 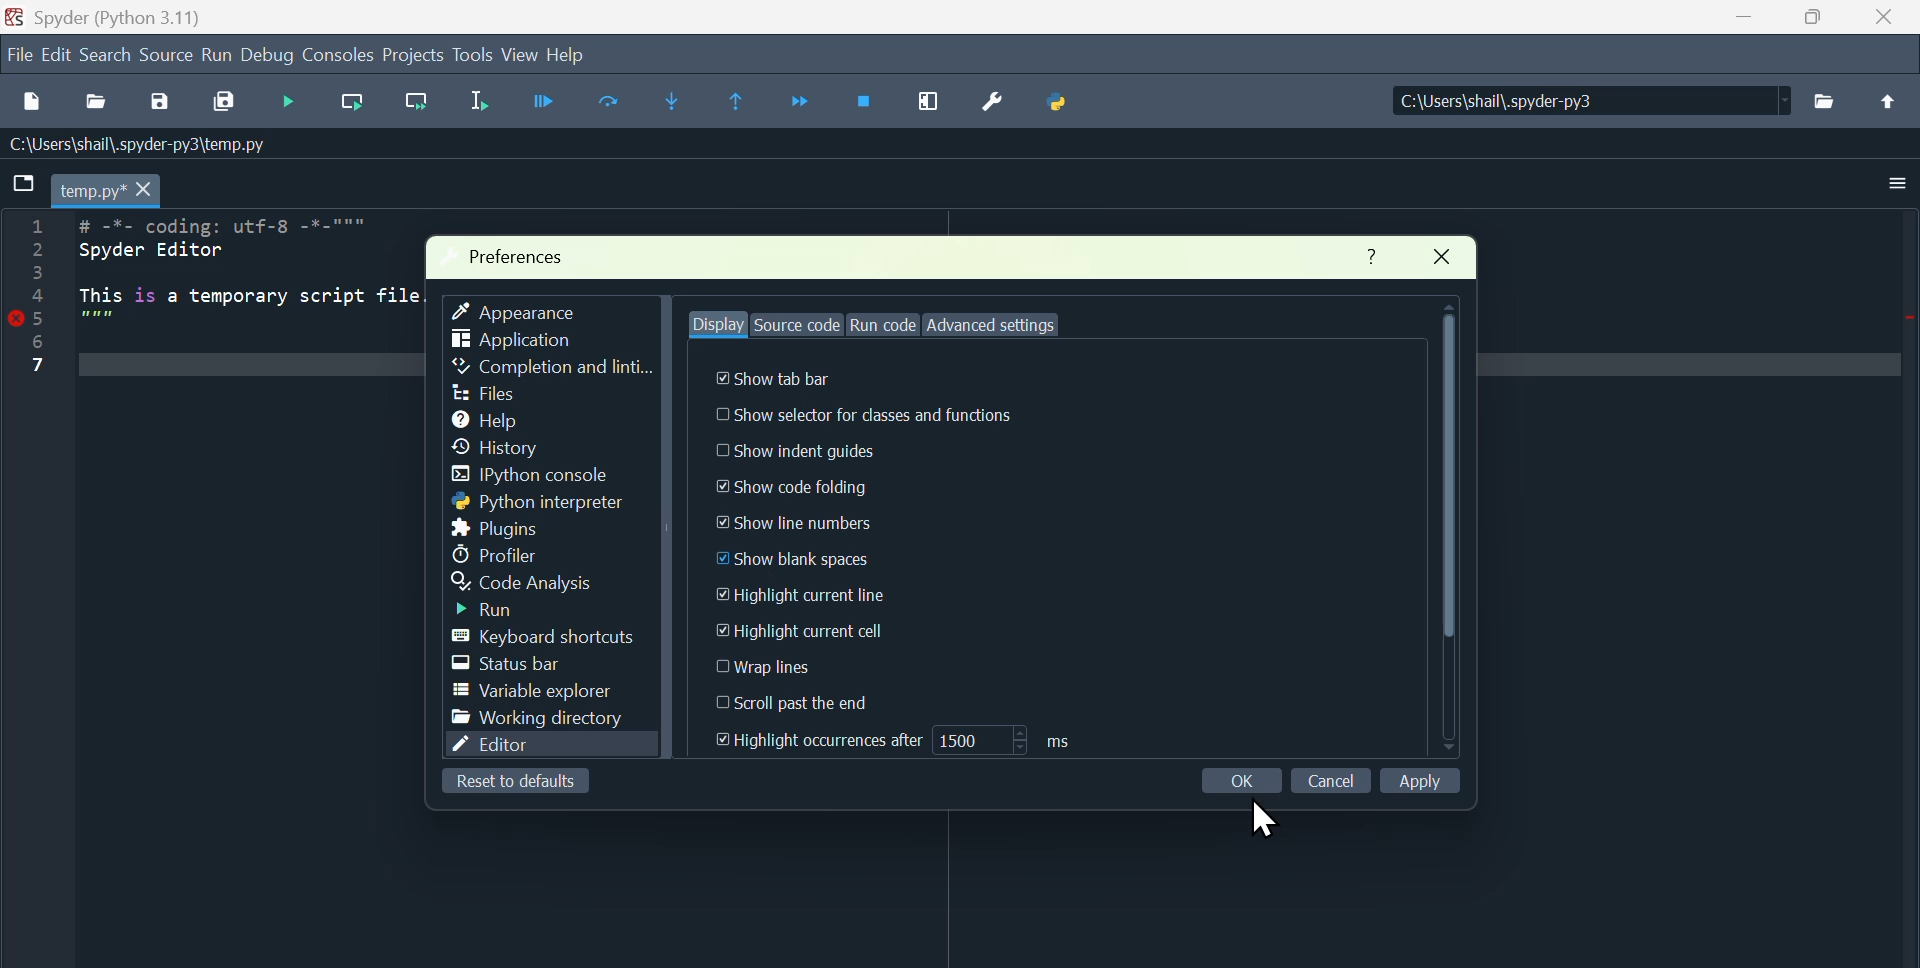 I want to click on Project, so click(x=413, y=55).